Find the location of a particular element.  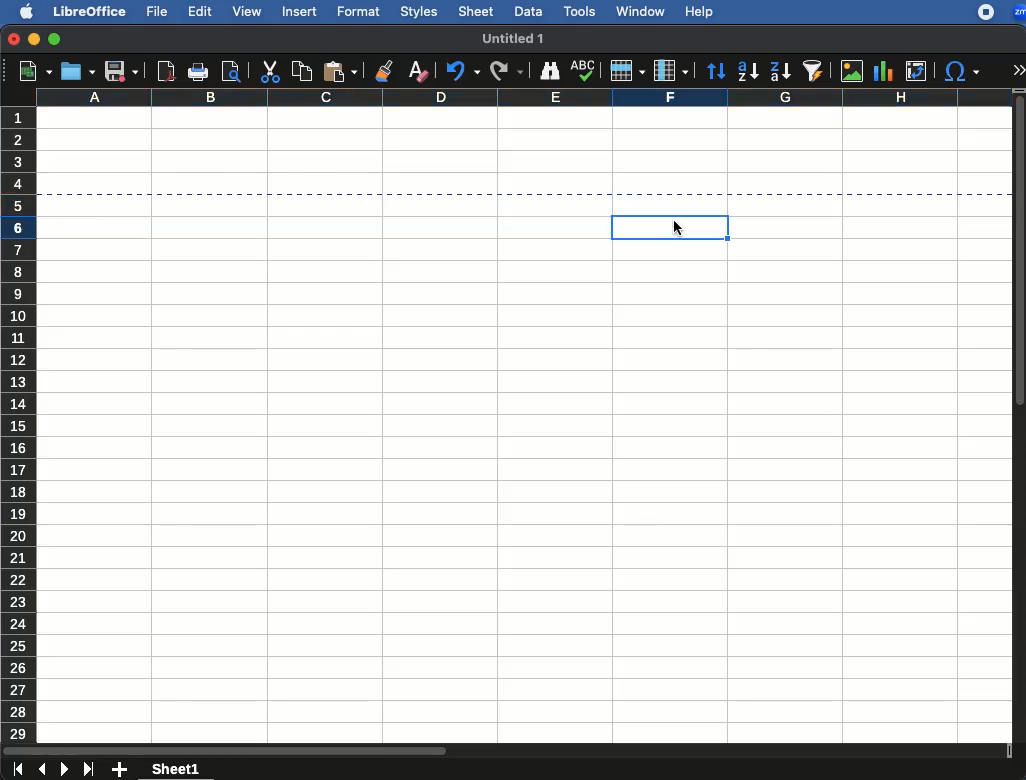

redo is located at coordinates (459, 71).